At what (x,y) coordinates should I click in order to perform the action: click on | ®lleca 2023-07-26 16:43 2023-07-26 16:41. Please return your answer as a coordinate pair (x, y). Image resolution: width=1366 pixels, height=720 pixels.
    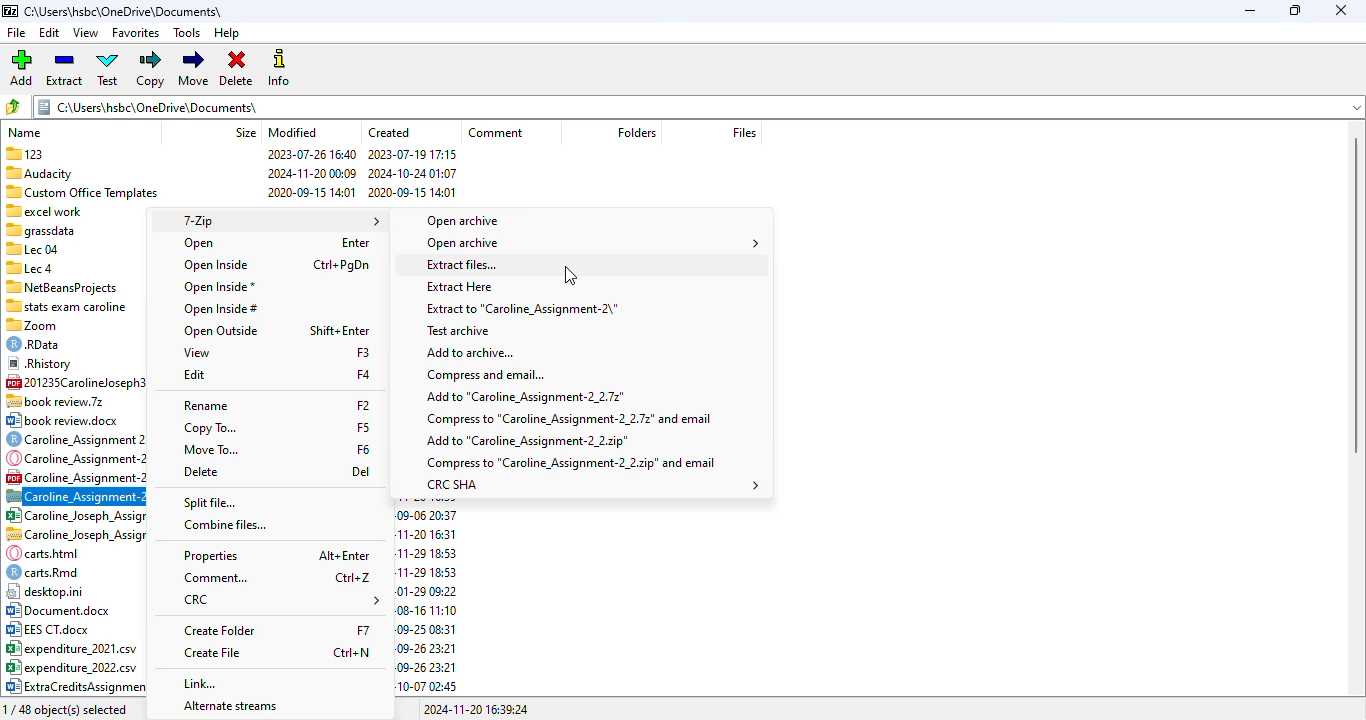
    Looking at the image, I should click on (72, 267).